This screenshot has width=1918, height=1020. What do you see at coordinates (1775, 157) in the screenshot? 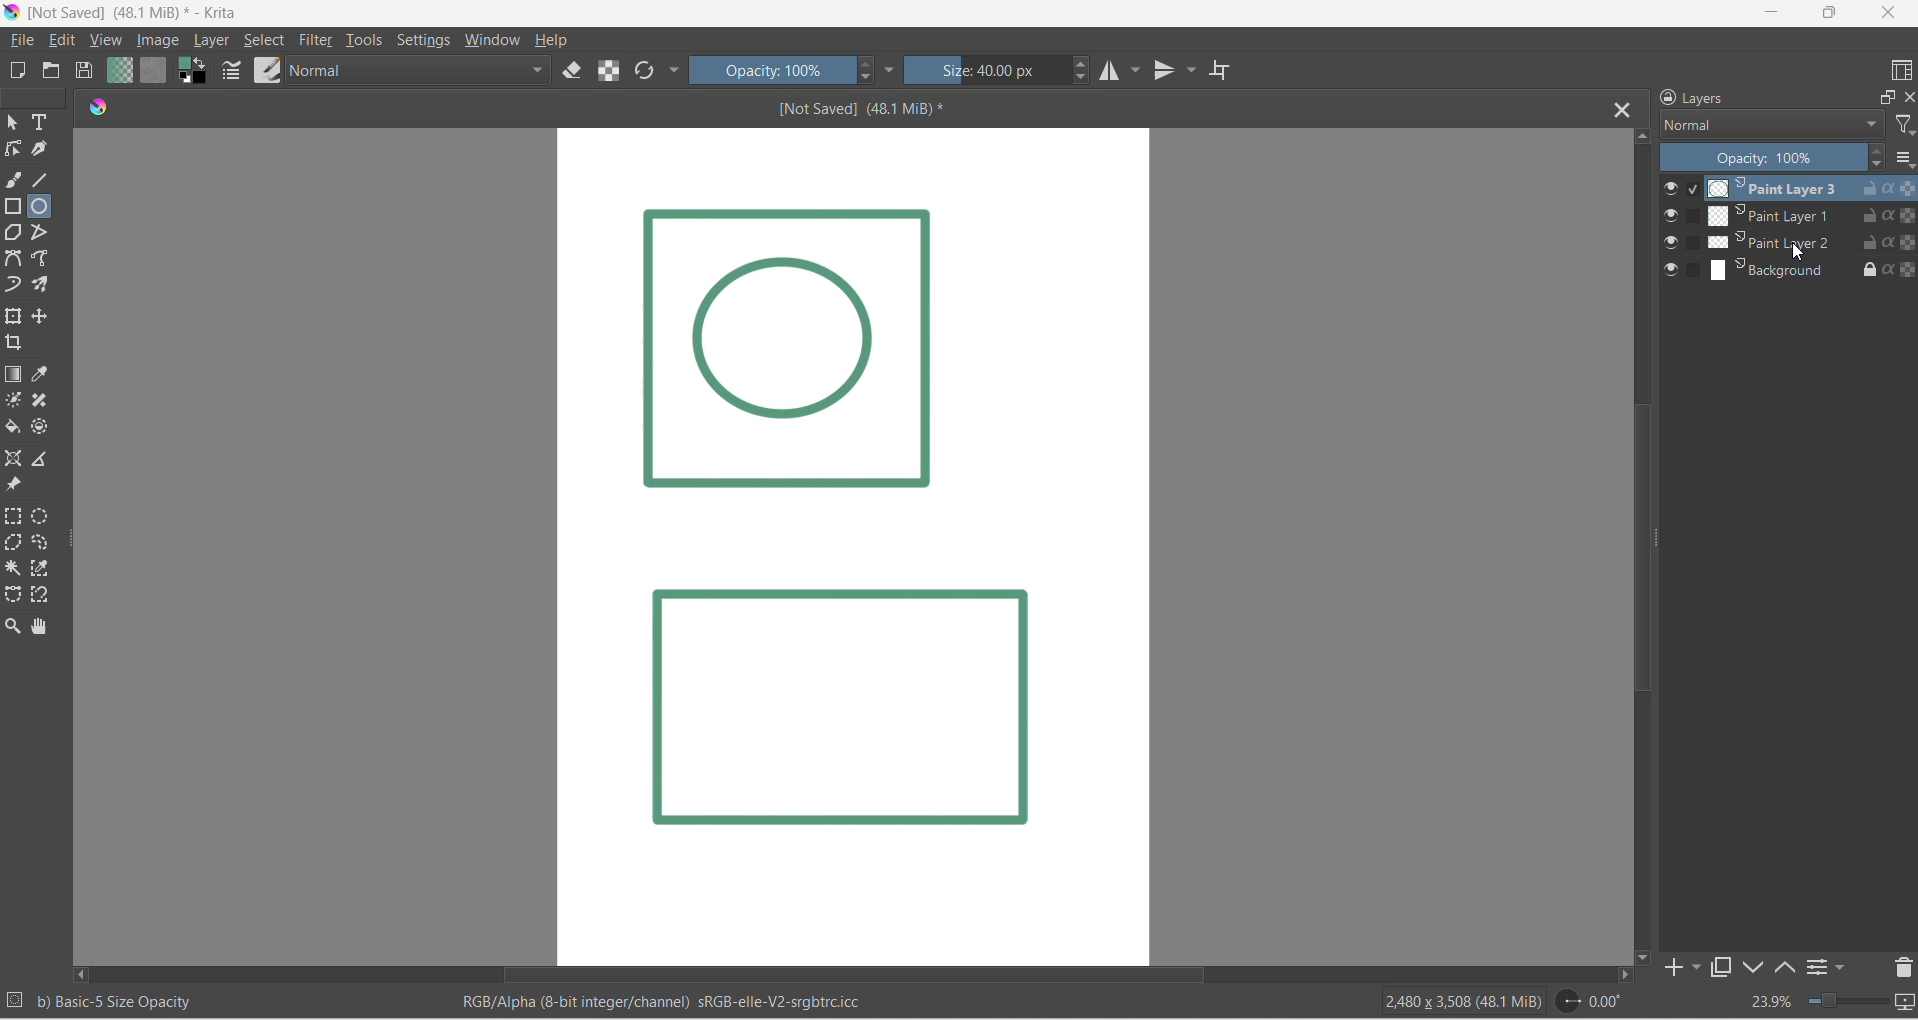
I see `opacity` at bounding box center [1775, 157].